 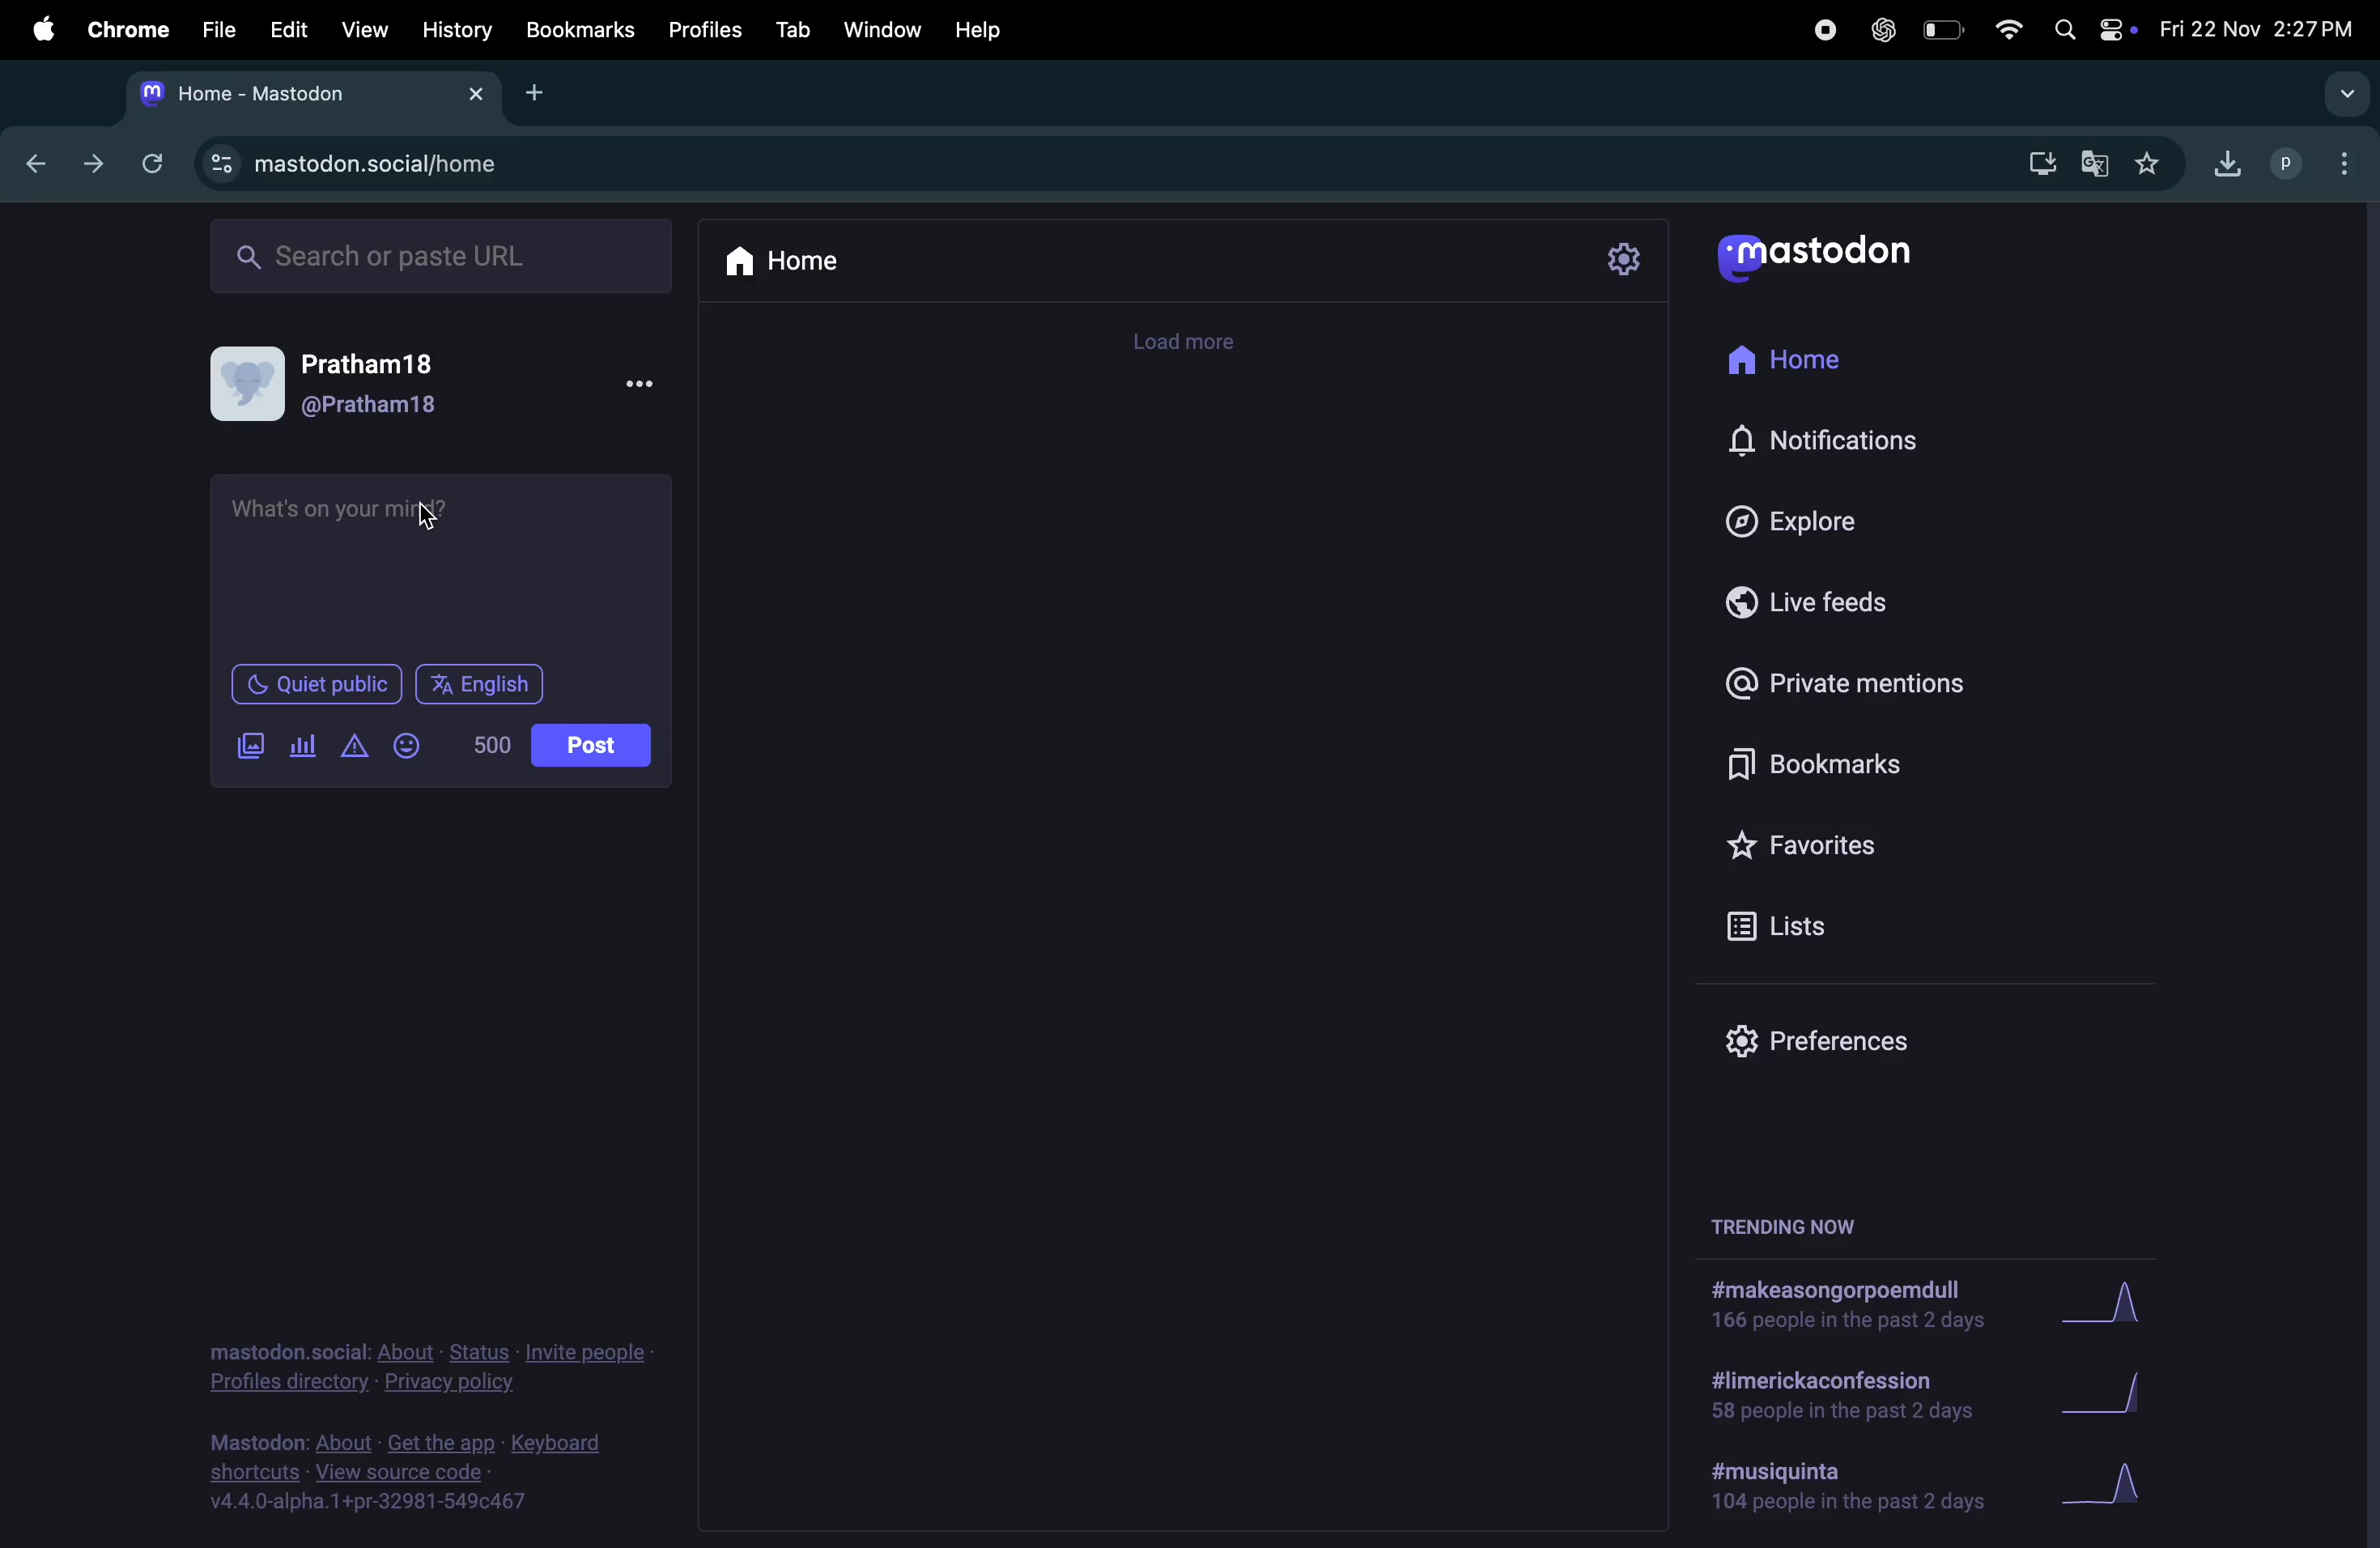 What do you see at coordinates (482, 746) in the screenshot?
I see `number of words` at bounding box center [482, 746].